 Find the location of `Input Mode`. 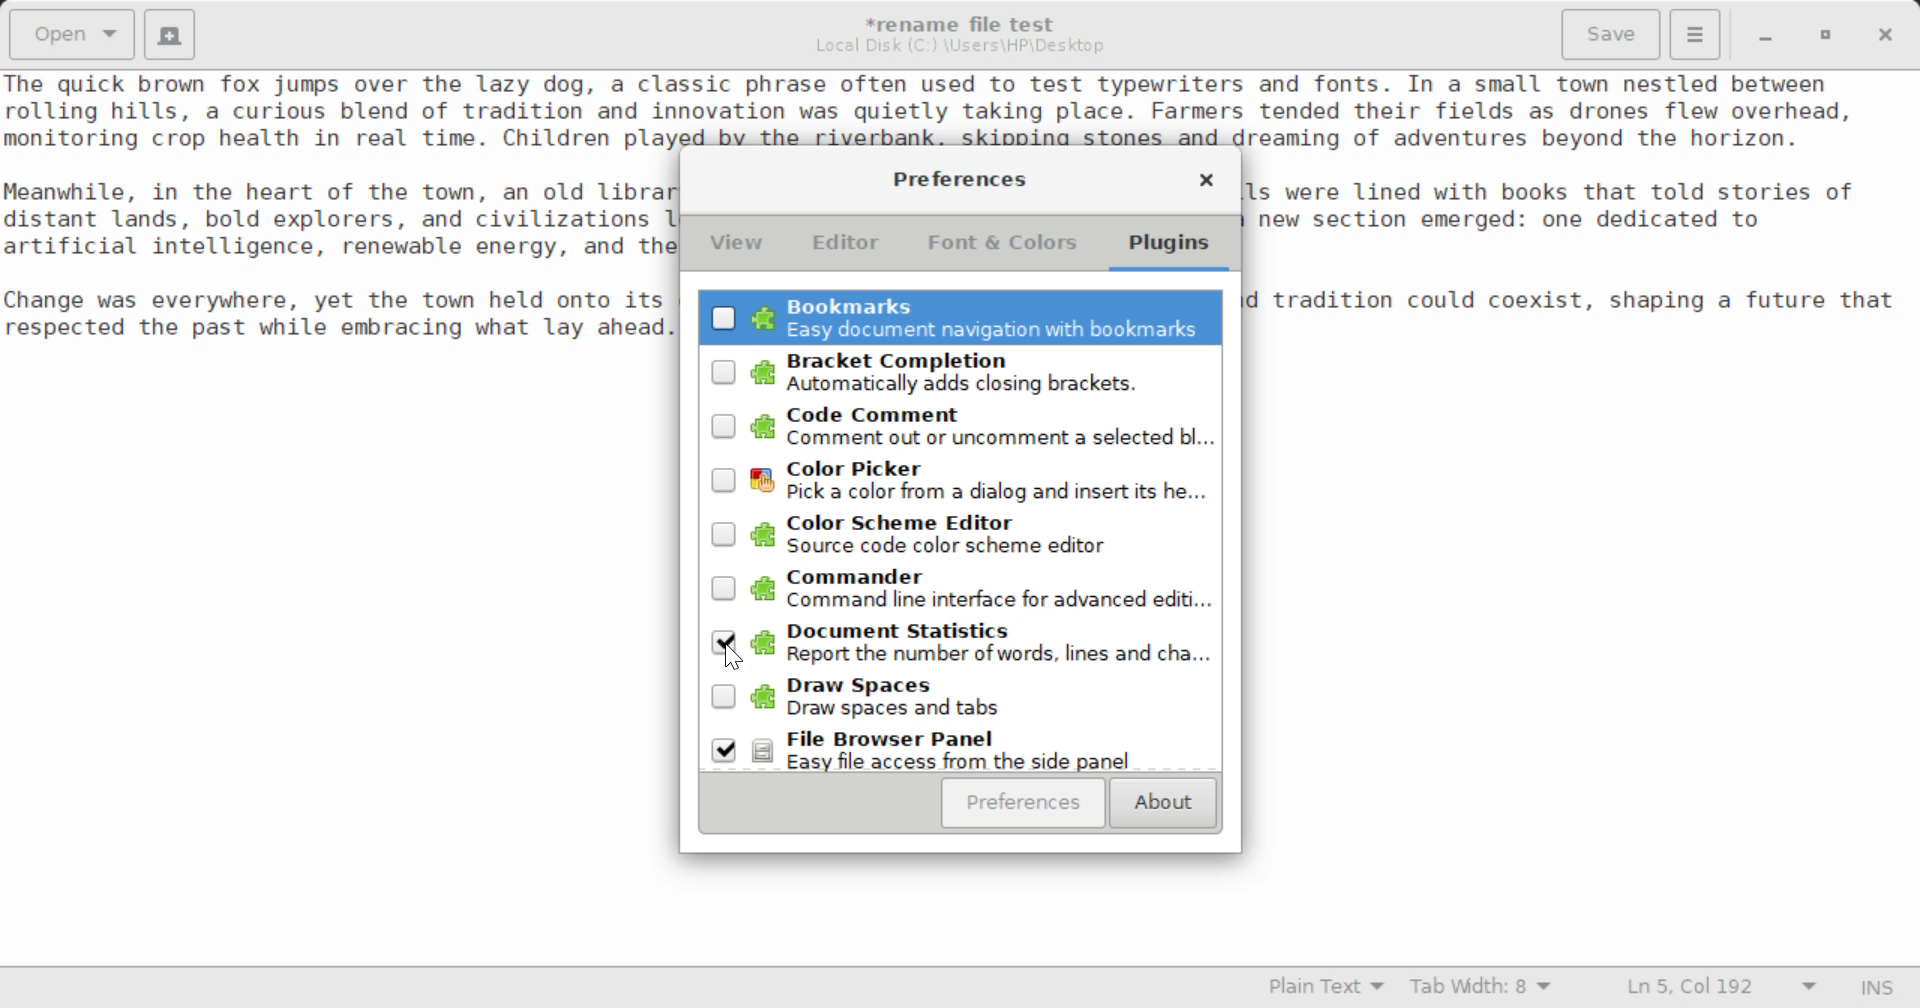

Input Mode is located at coordinates (1877, 990).